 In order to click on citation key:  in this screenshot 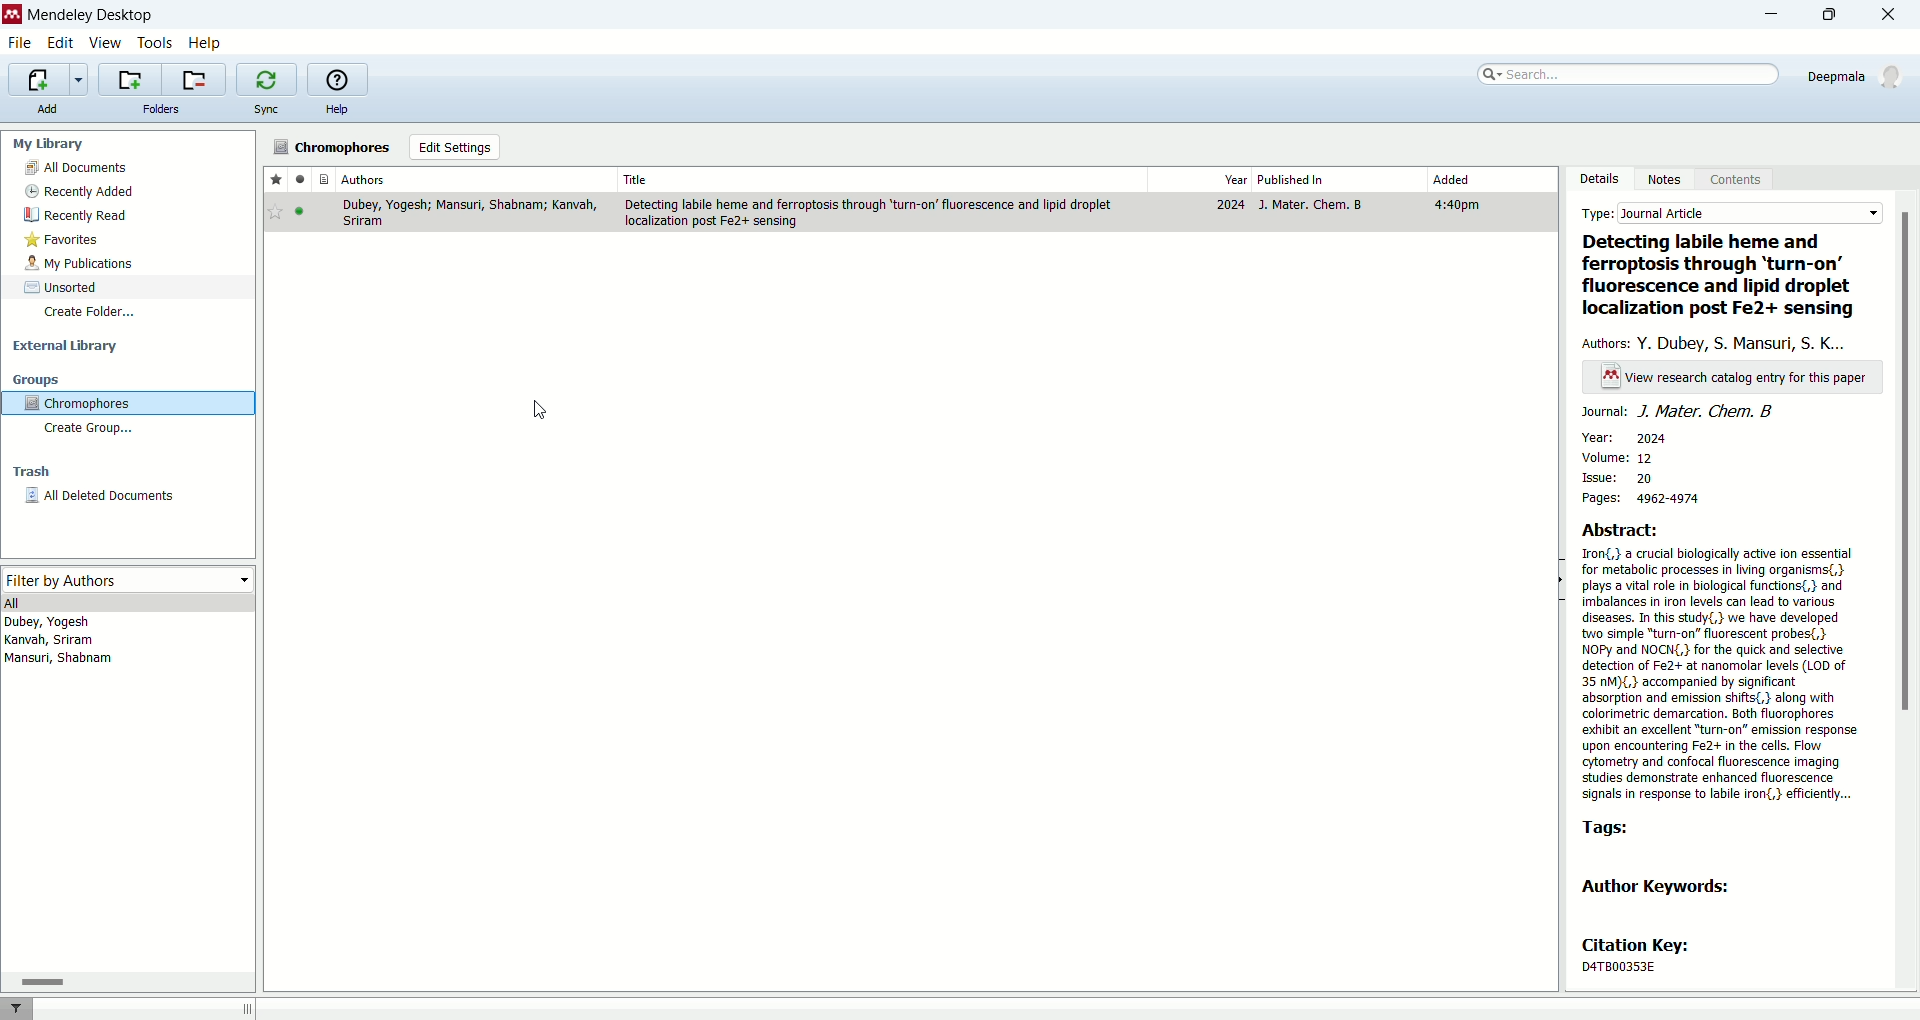, I will do `click(1645, 945)`.